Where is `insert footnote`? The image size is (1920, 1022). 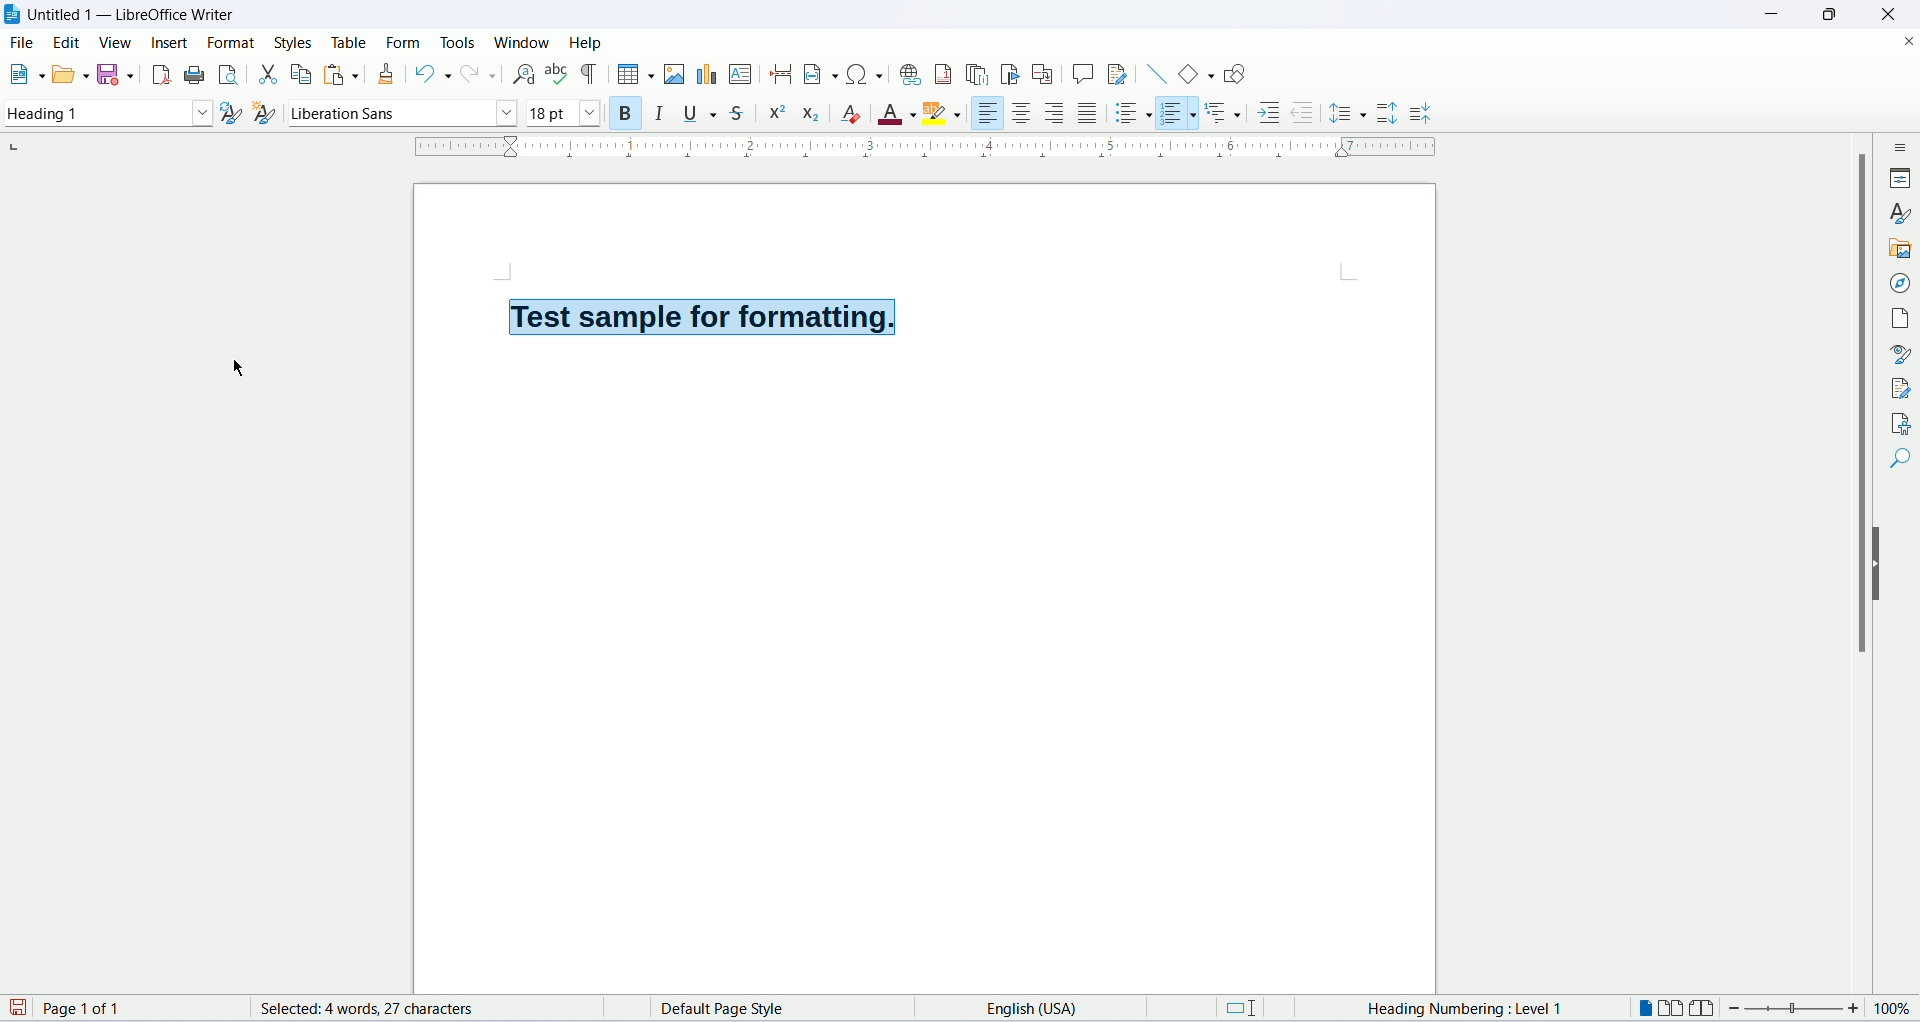 insert footnote is located at coordinates (945, 74).